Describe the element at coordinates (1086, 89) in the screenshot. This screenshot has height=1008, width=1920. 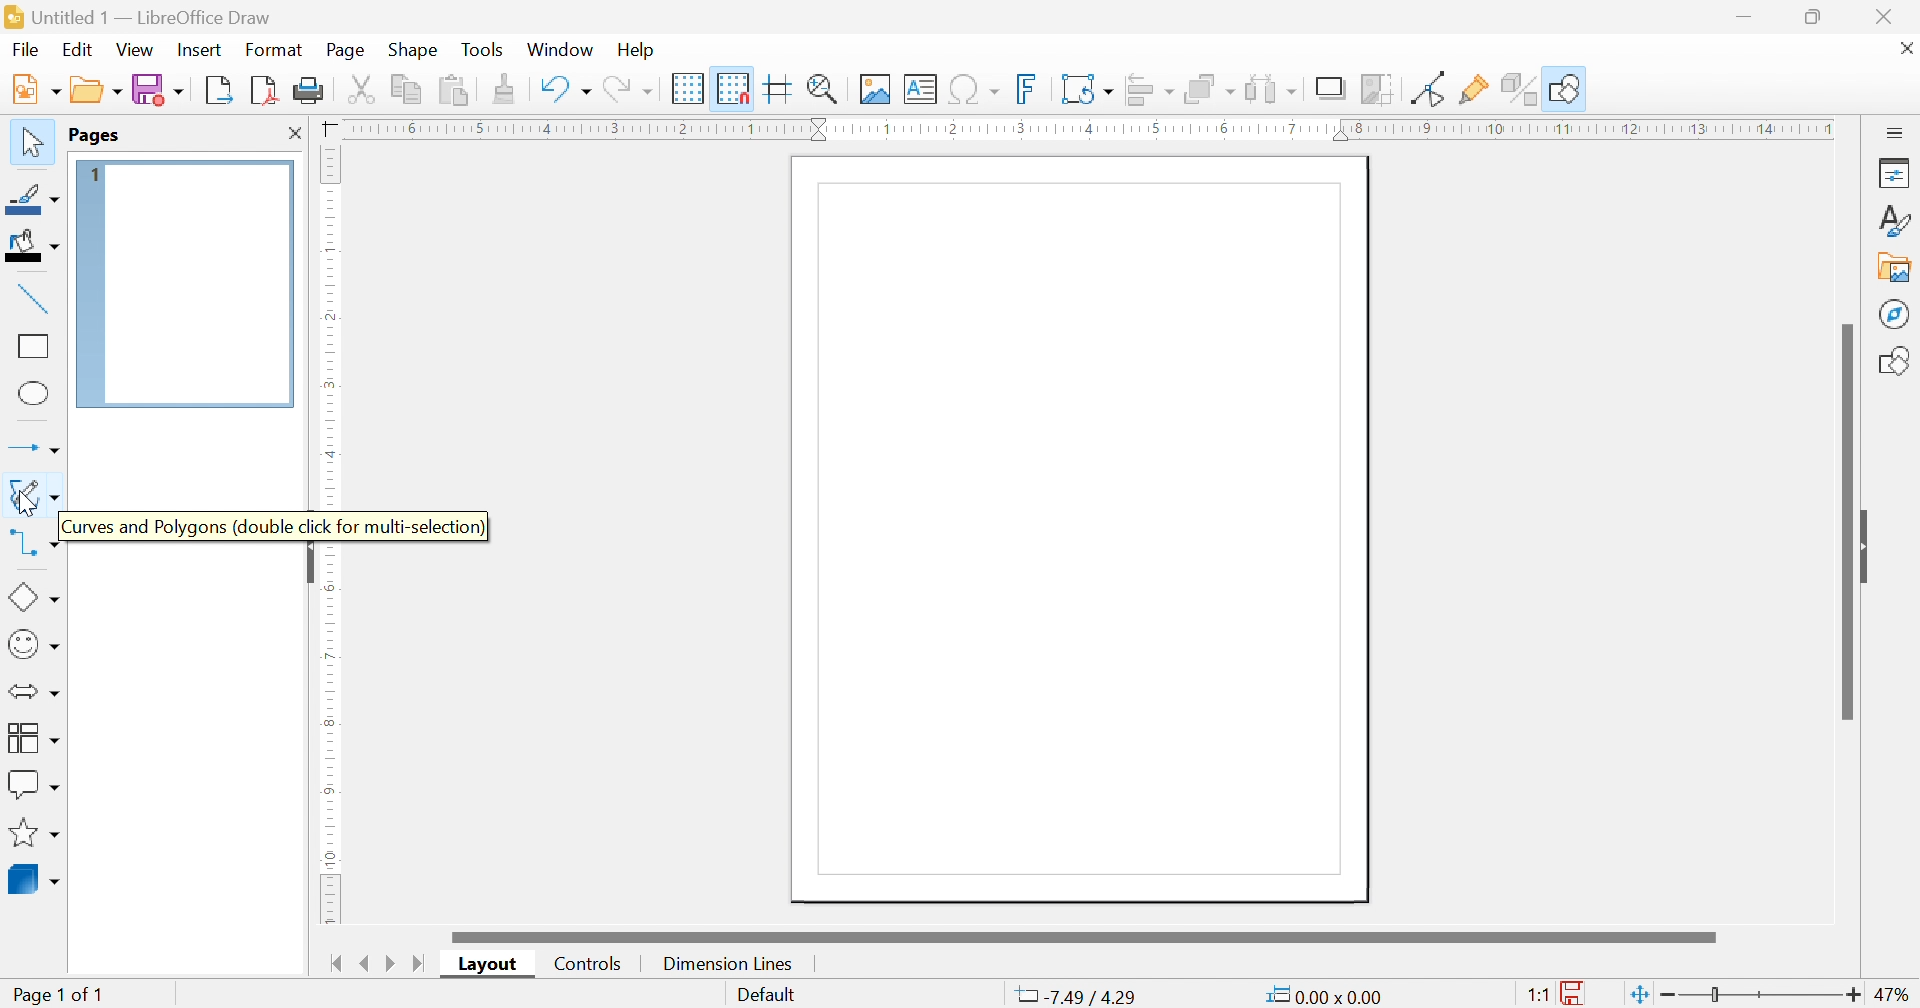
I see `transformation` at that location.